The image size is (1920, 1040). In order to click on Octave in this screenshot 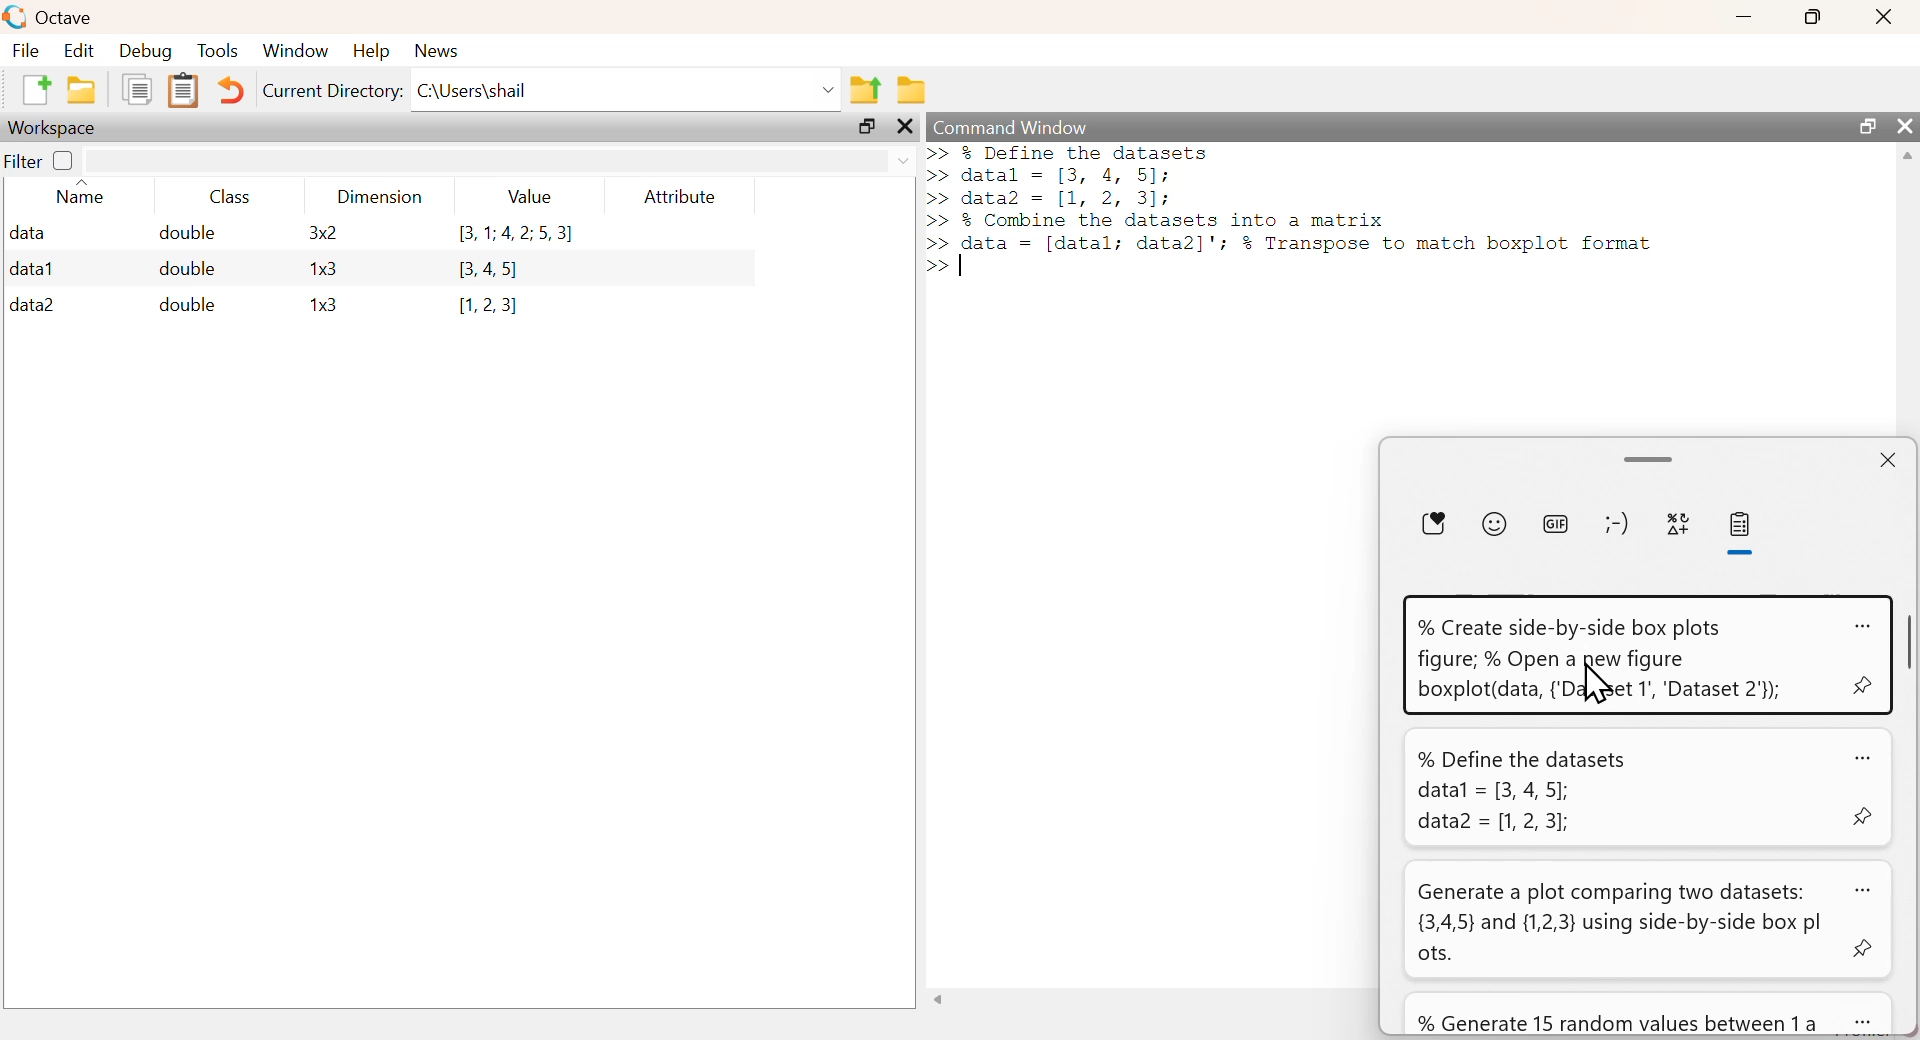, I will do `click(62, 18)`.